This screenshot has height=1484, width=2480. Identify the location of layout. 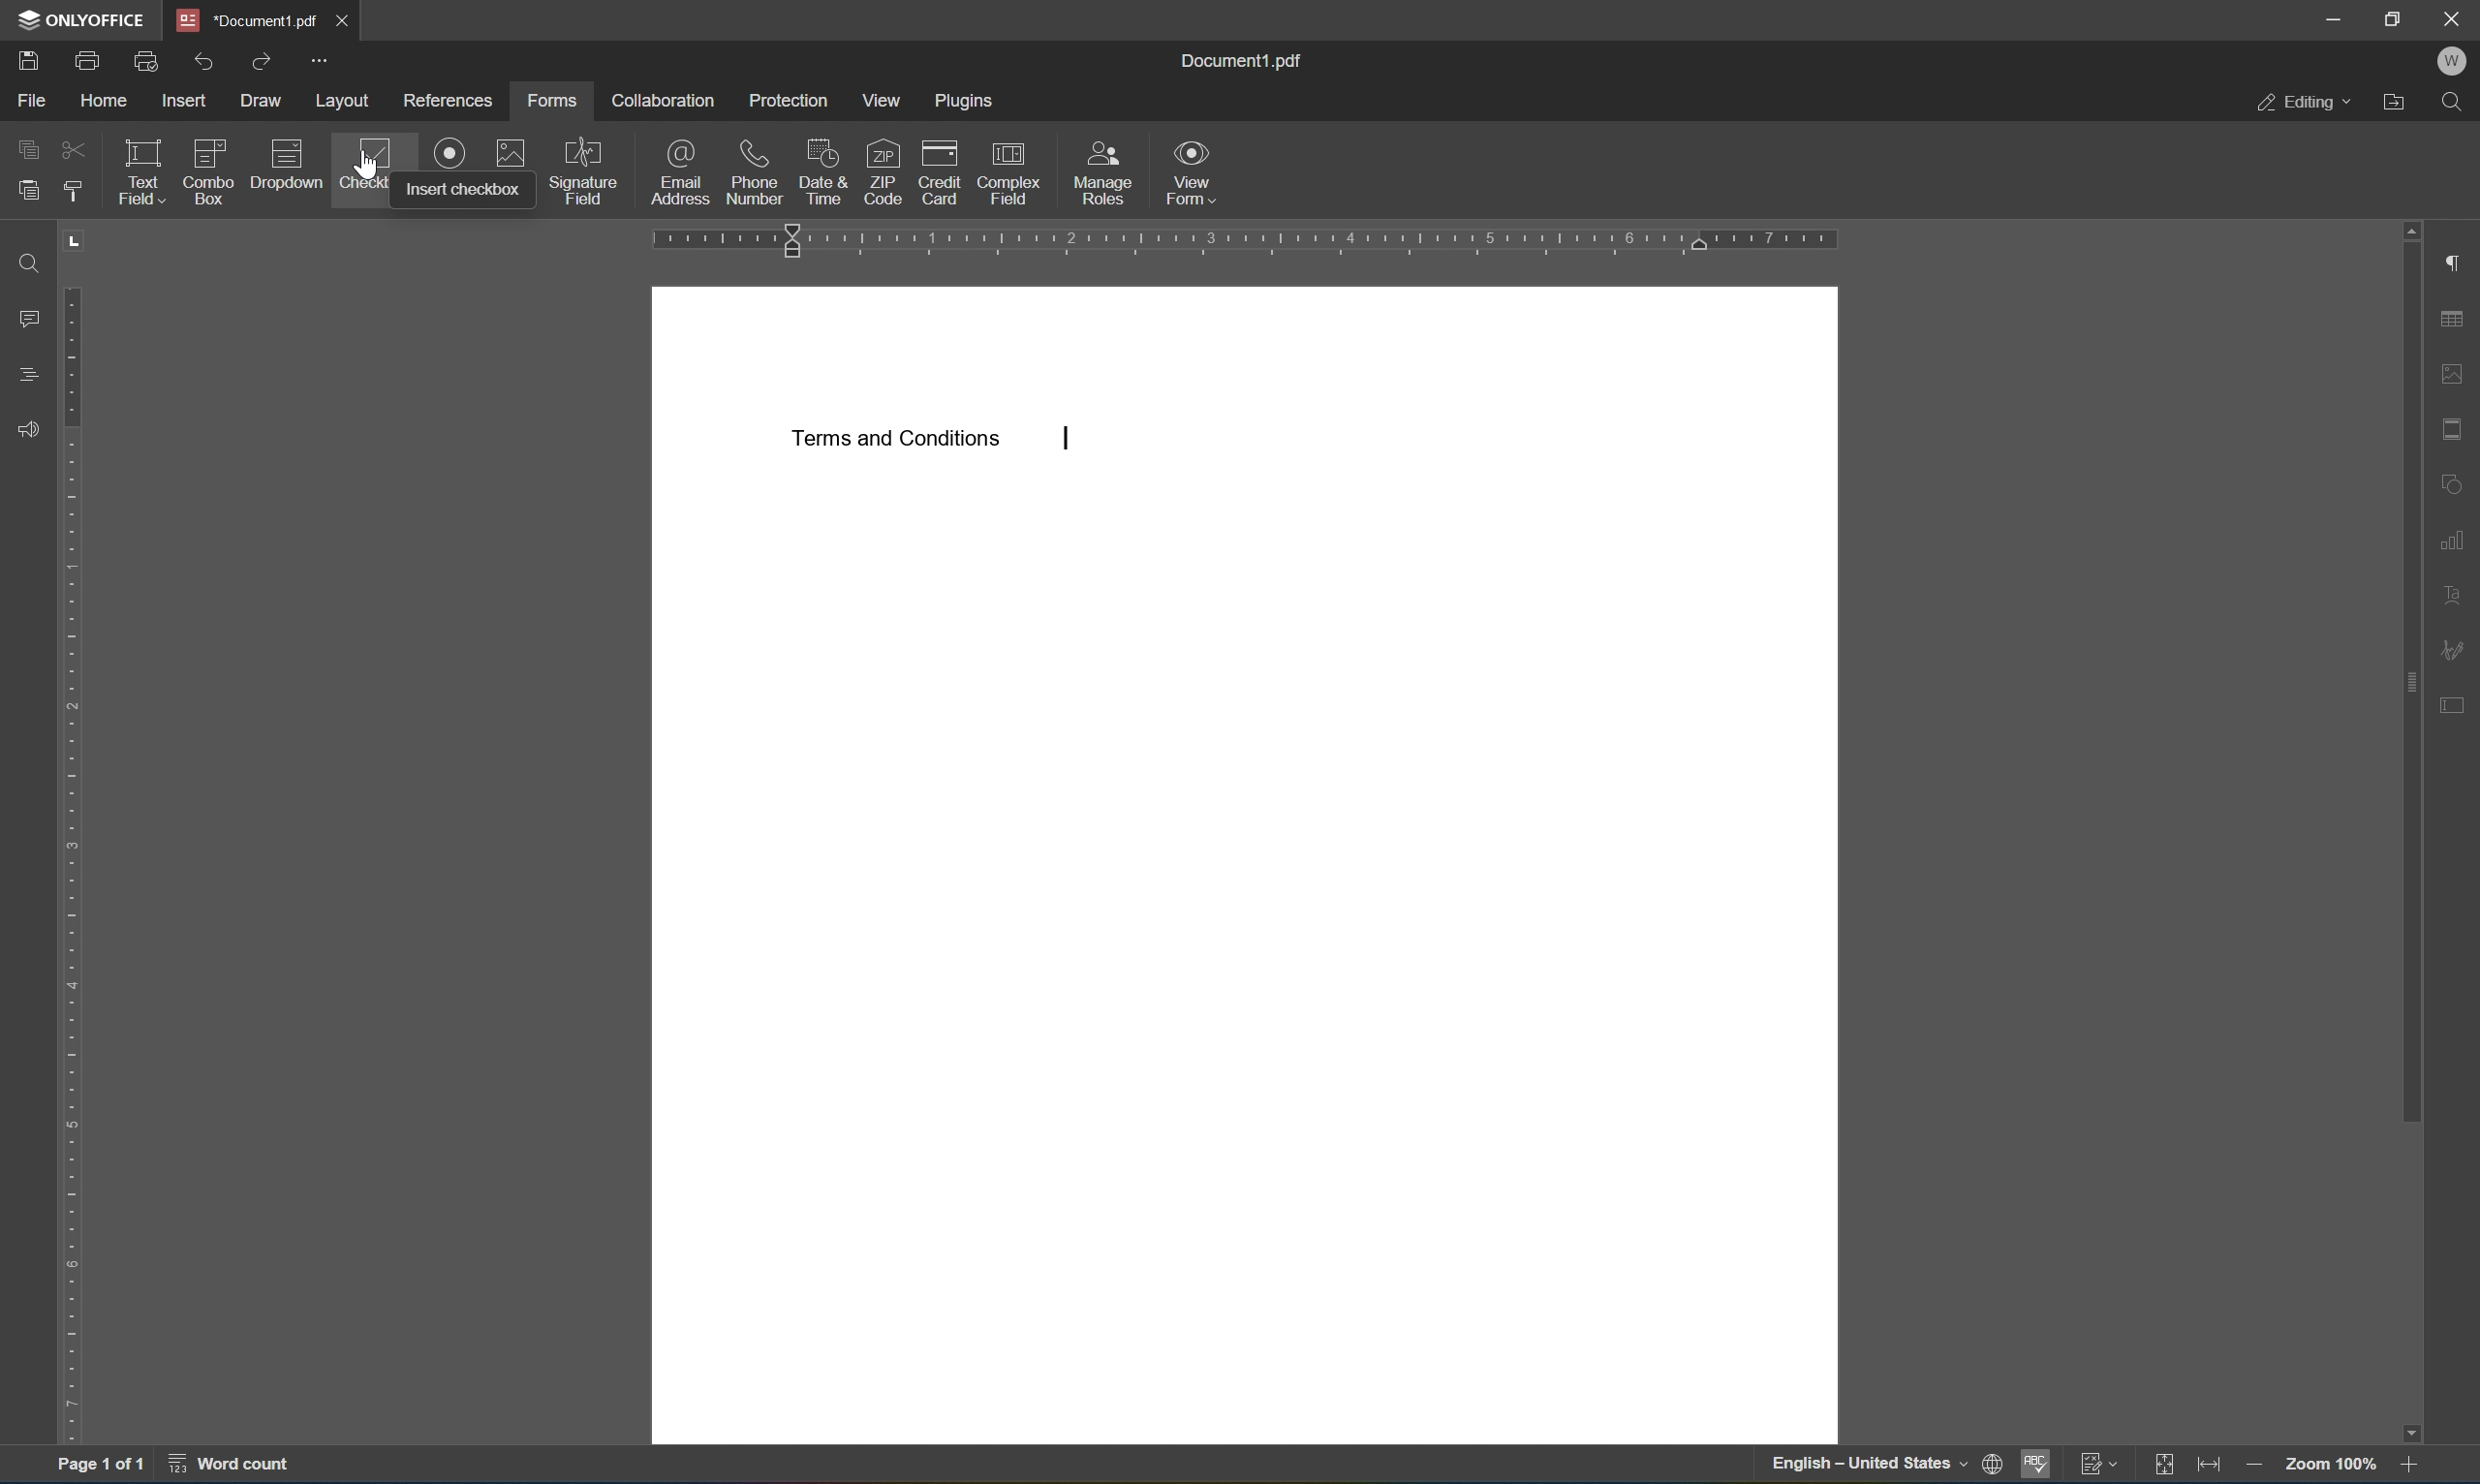
(343, 100).